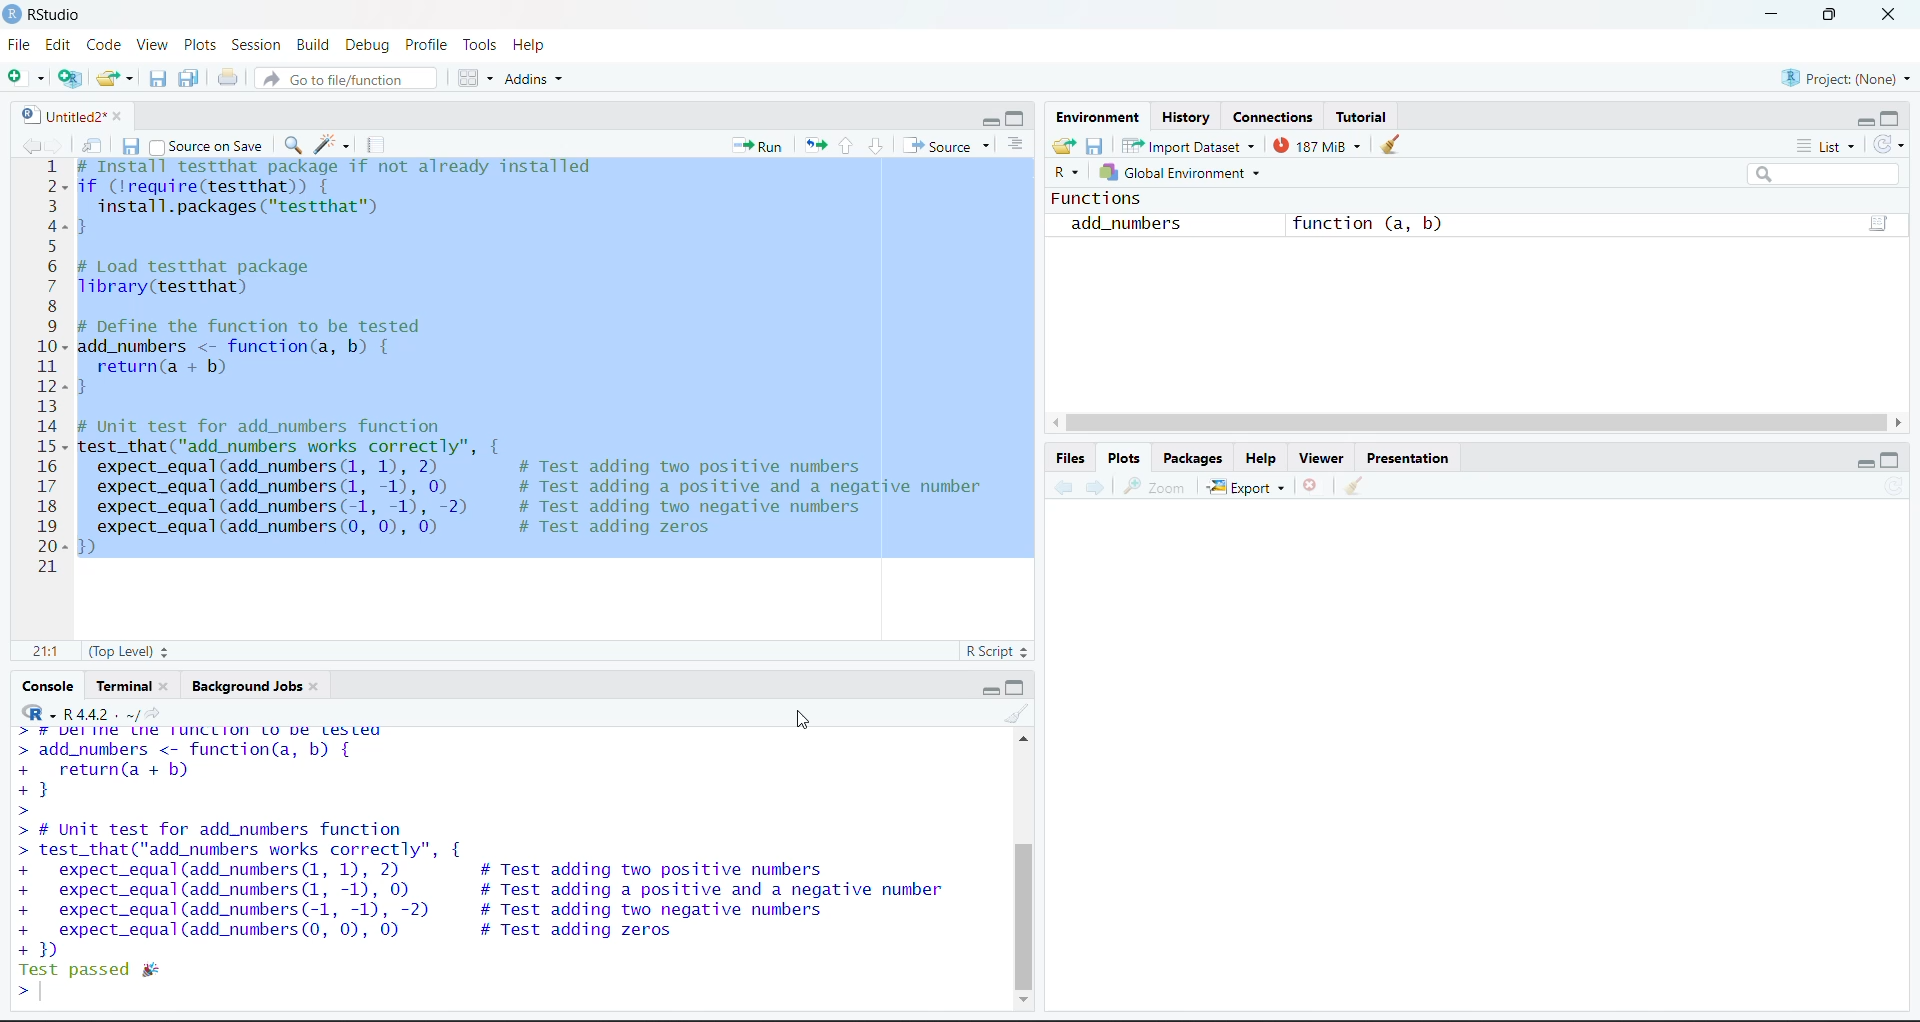  I want to click on view the current working  directory, so click(144, 714).